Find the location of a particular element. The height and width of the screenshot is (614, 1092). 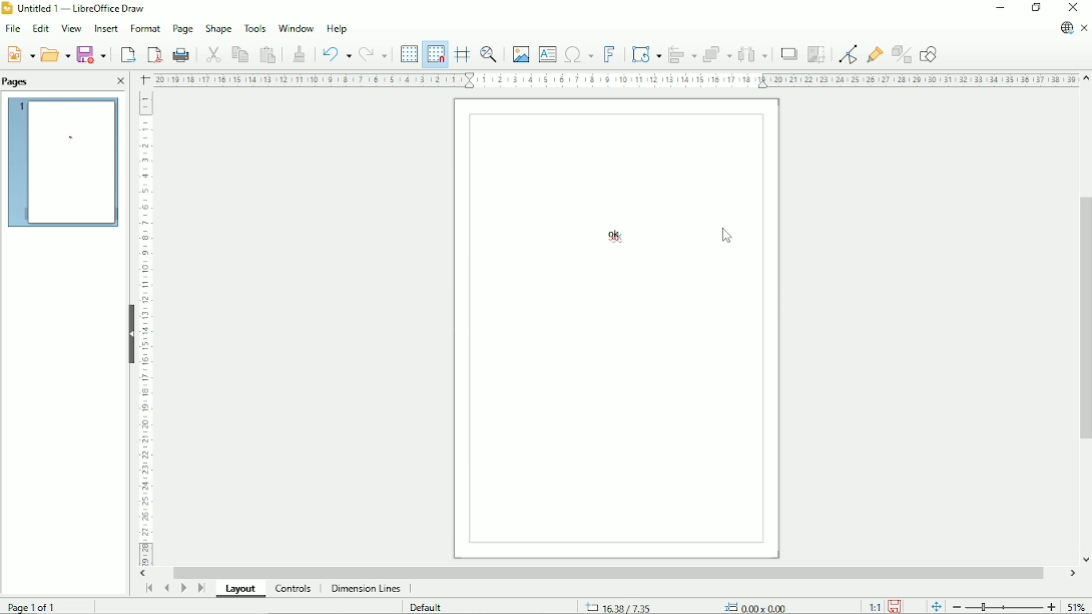

Redo is located at coordinates (374, 55).